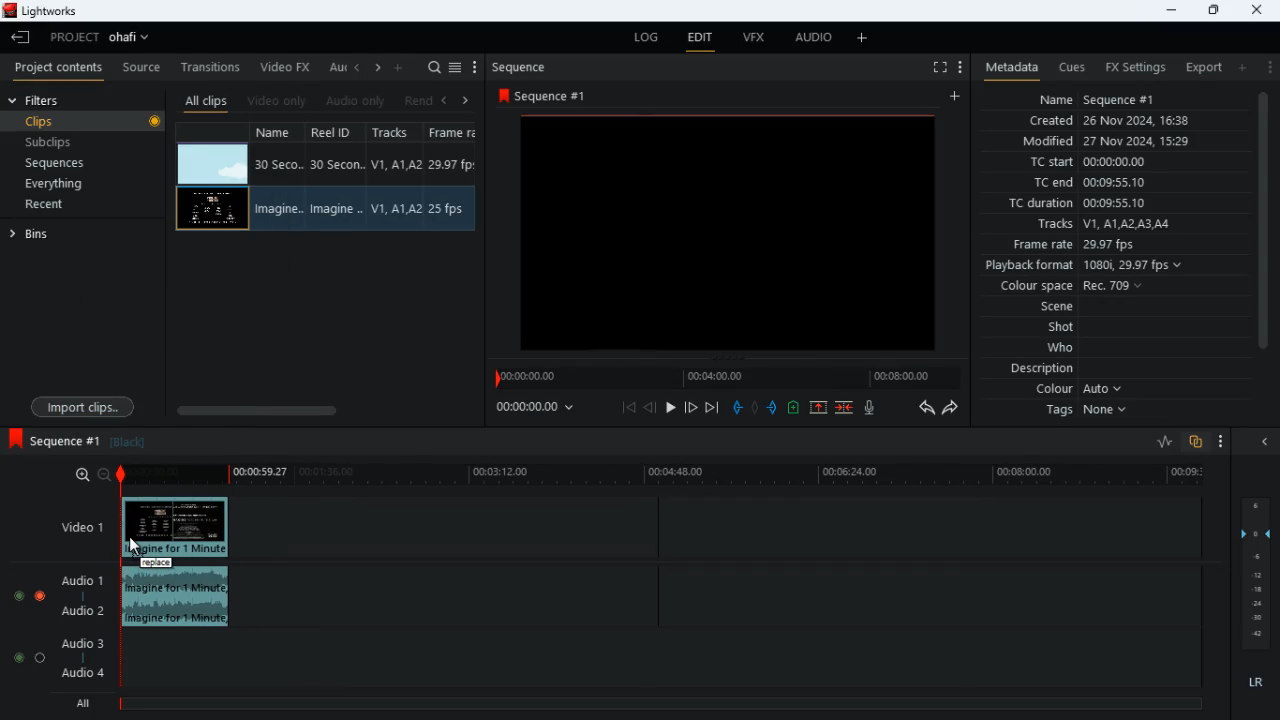 The image size is (1280, 720). Describe the element at coordinates (1259, 9) in the screenshot. I see `close` at that location.